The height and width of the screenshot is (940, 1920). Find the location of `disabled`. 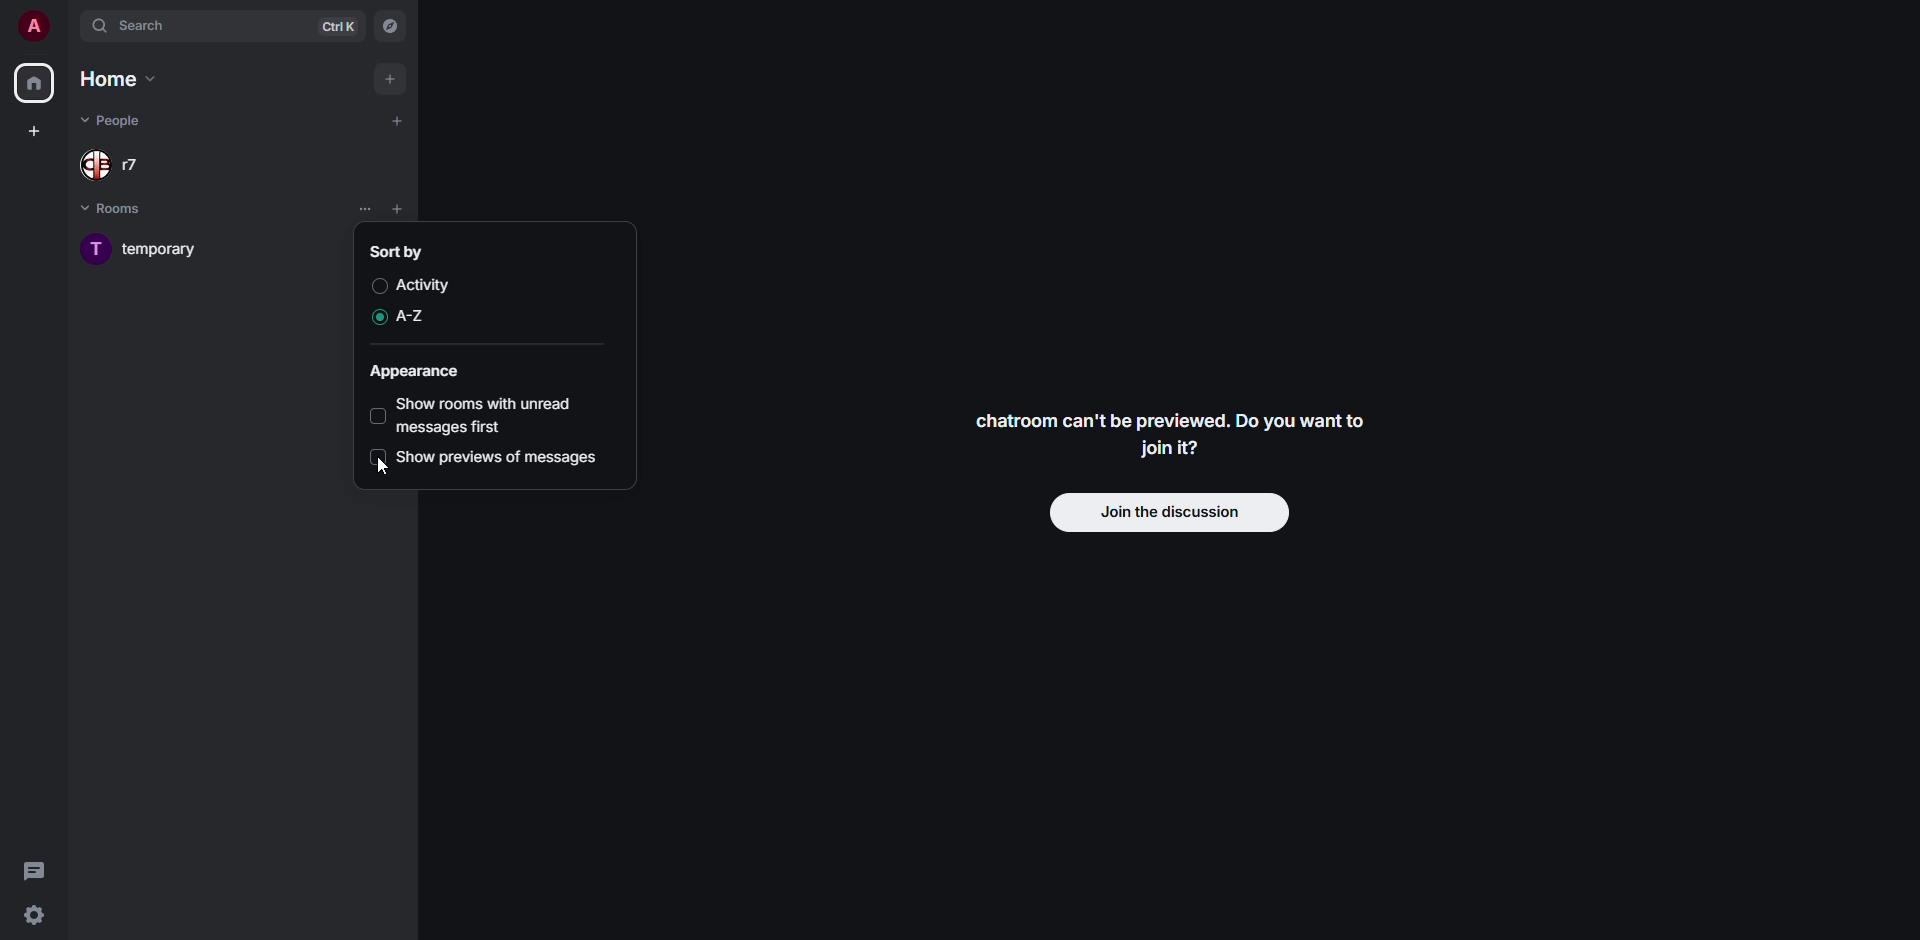

disabled is located at coordinates (378, 414).